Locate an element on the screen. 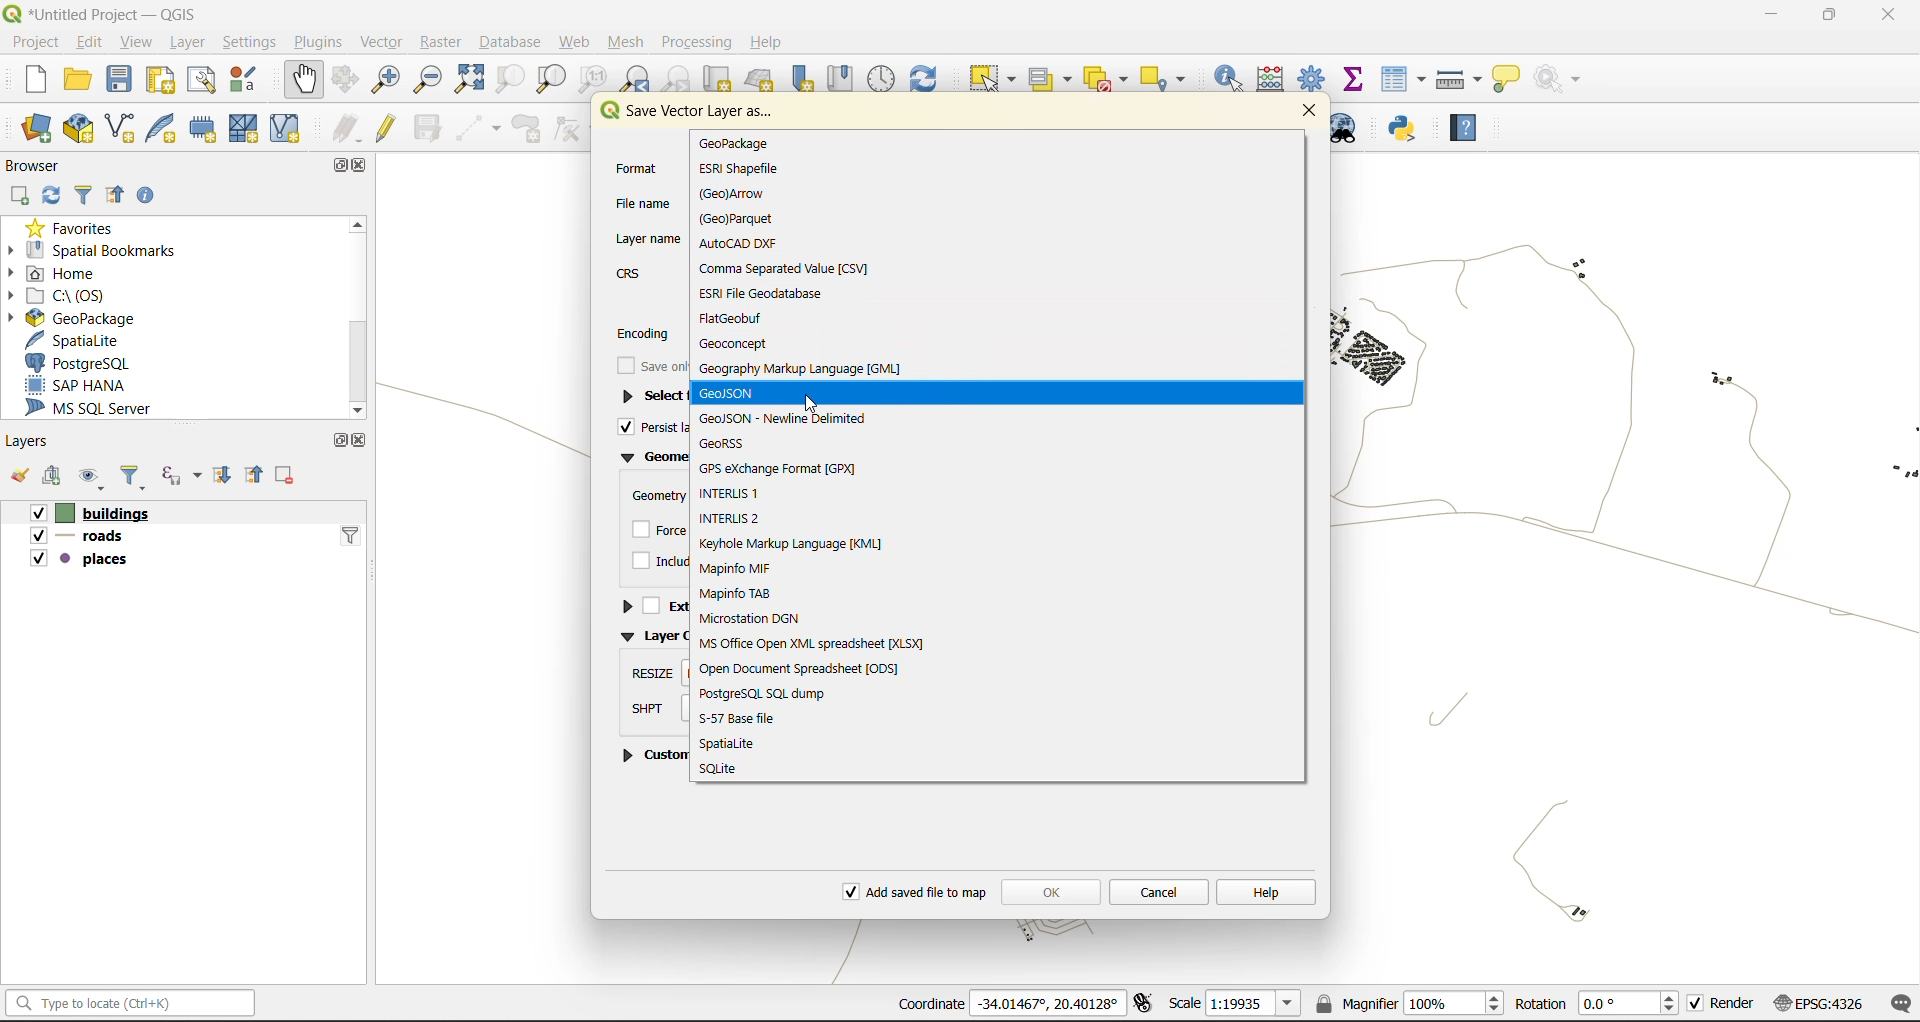  new is located at coordinates (35, 80).